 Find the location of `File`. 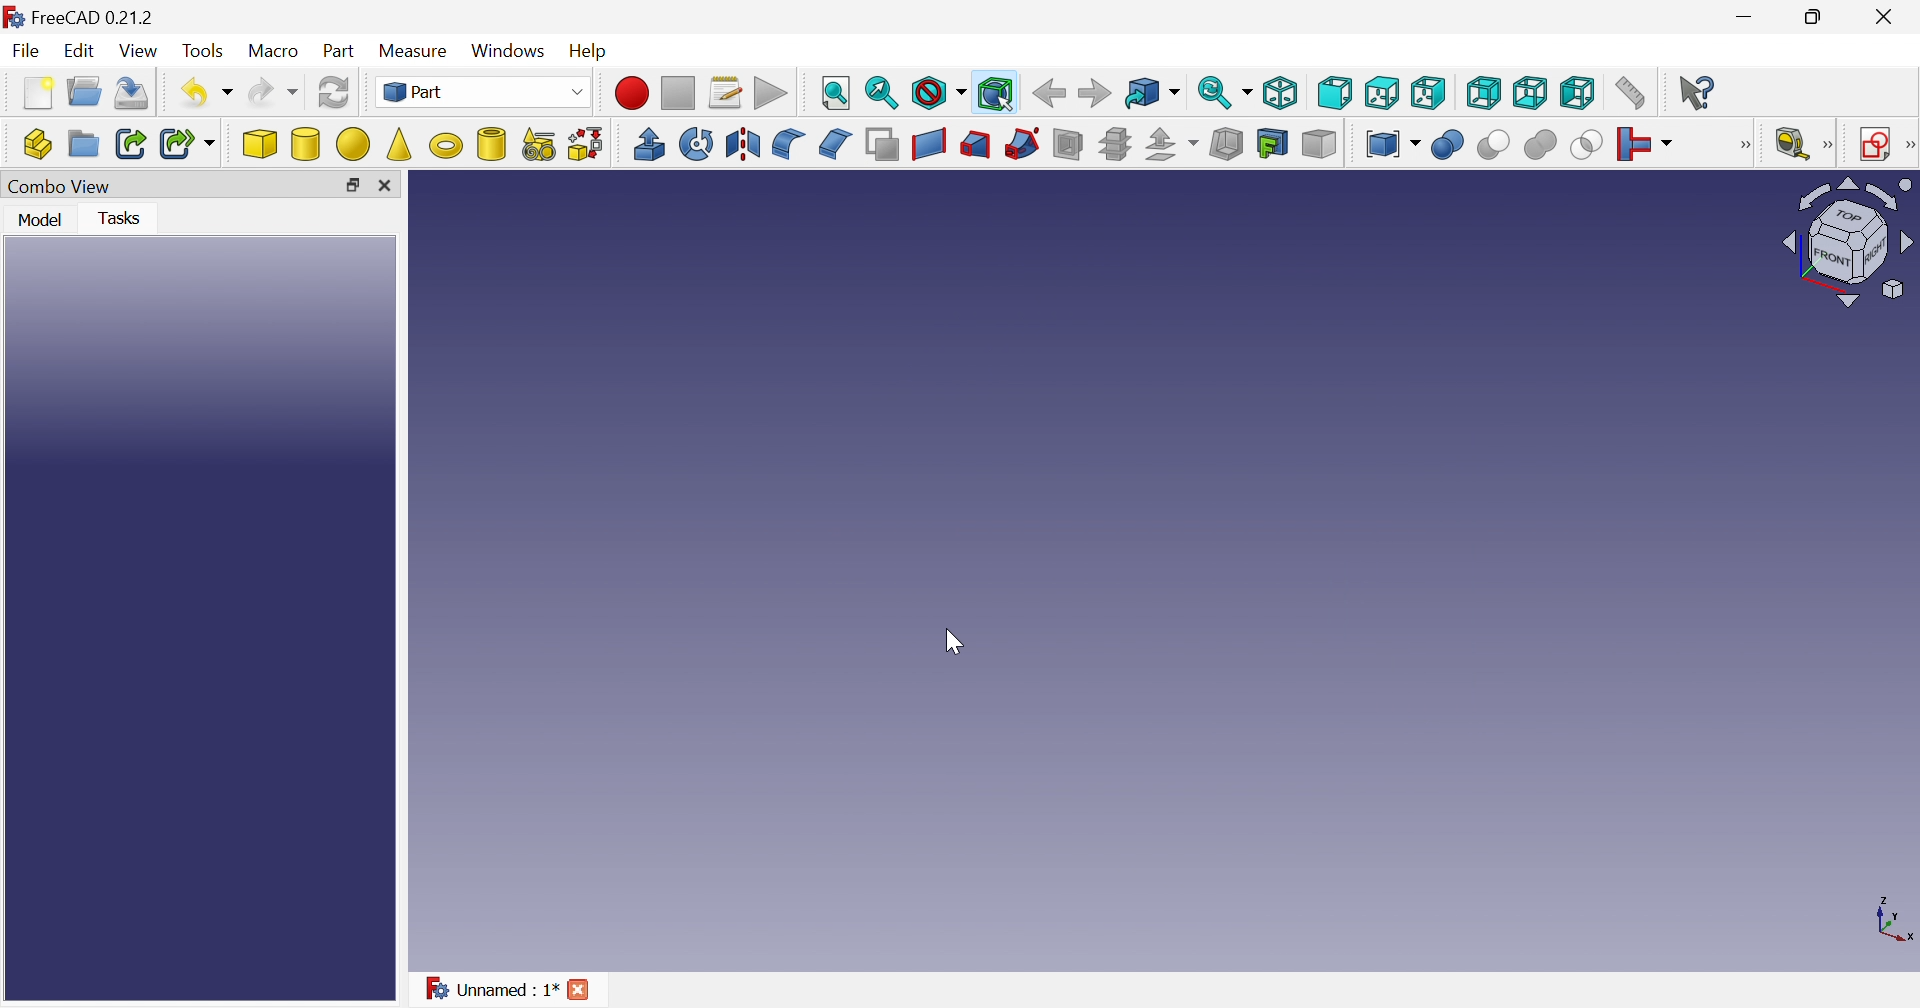

File is located at coordinates (27, 53).